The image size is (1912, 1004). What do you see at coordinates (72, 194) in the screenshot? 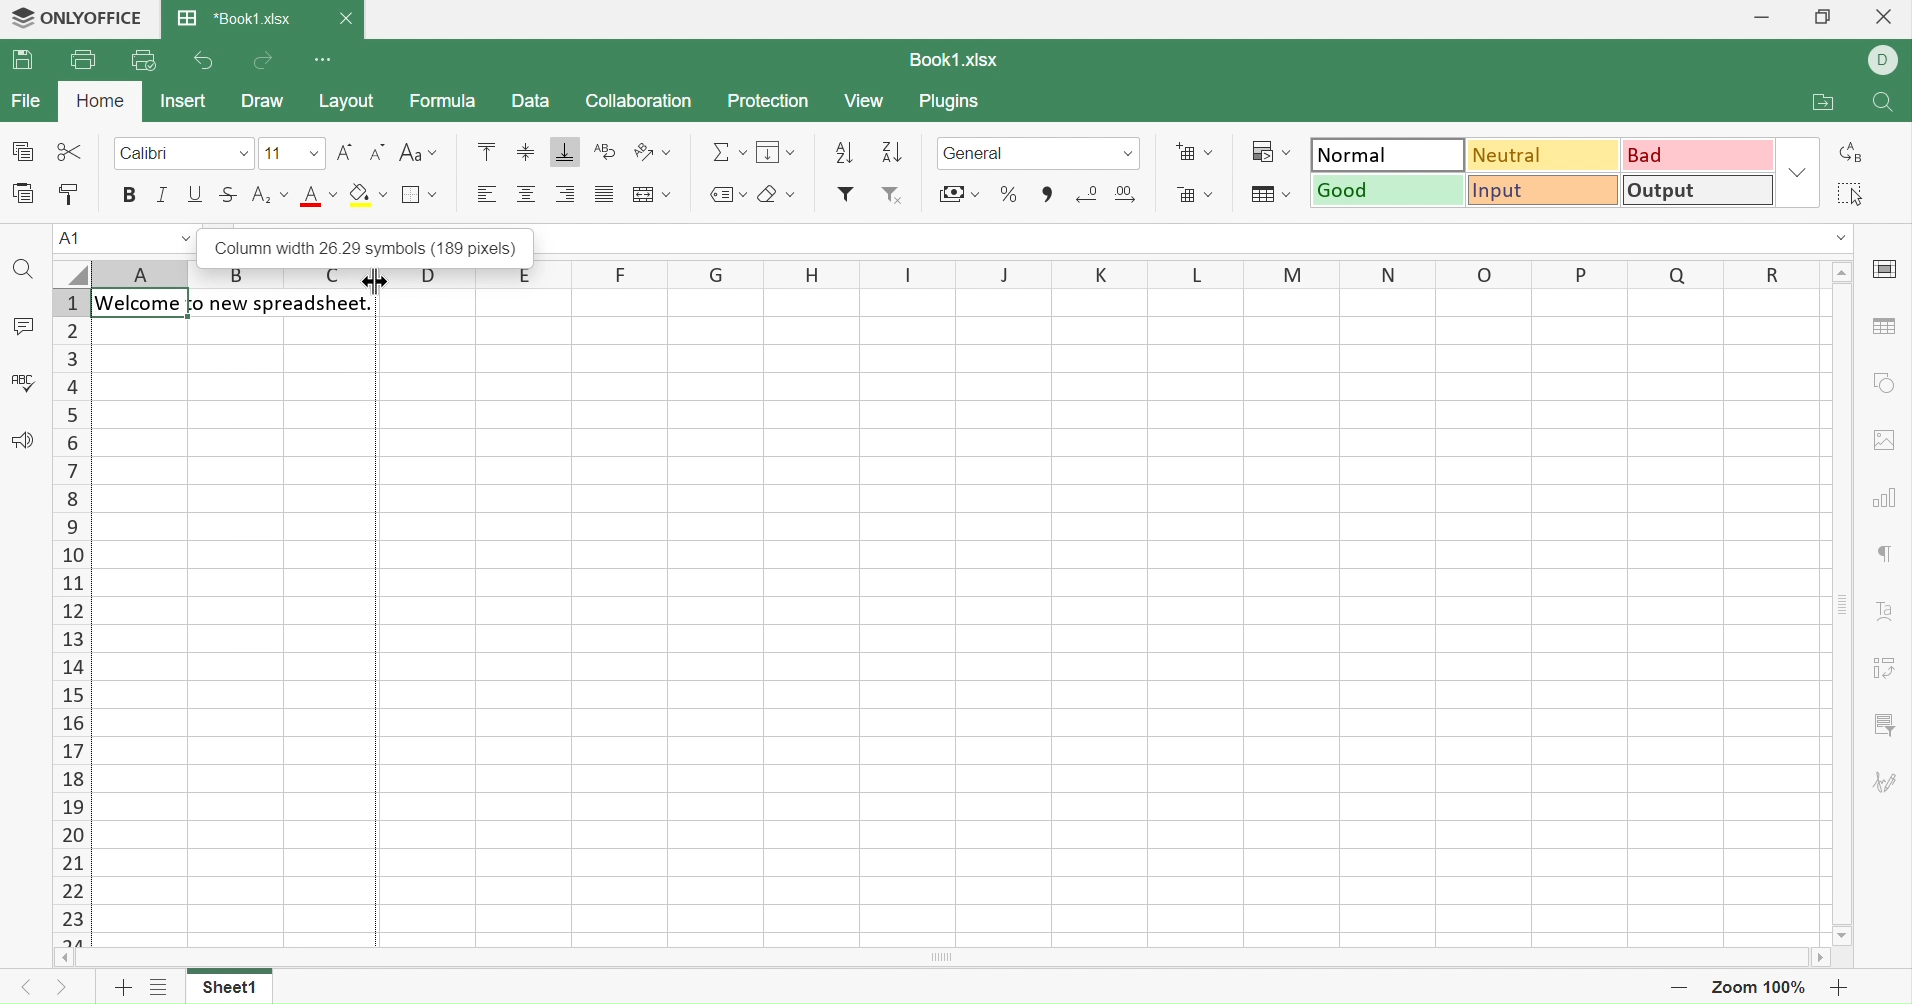
I see `Copy Style` at bounding box center [72, 194].